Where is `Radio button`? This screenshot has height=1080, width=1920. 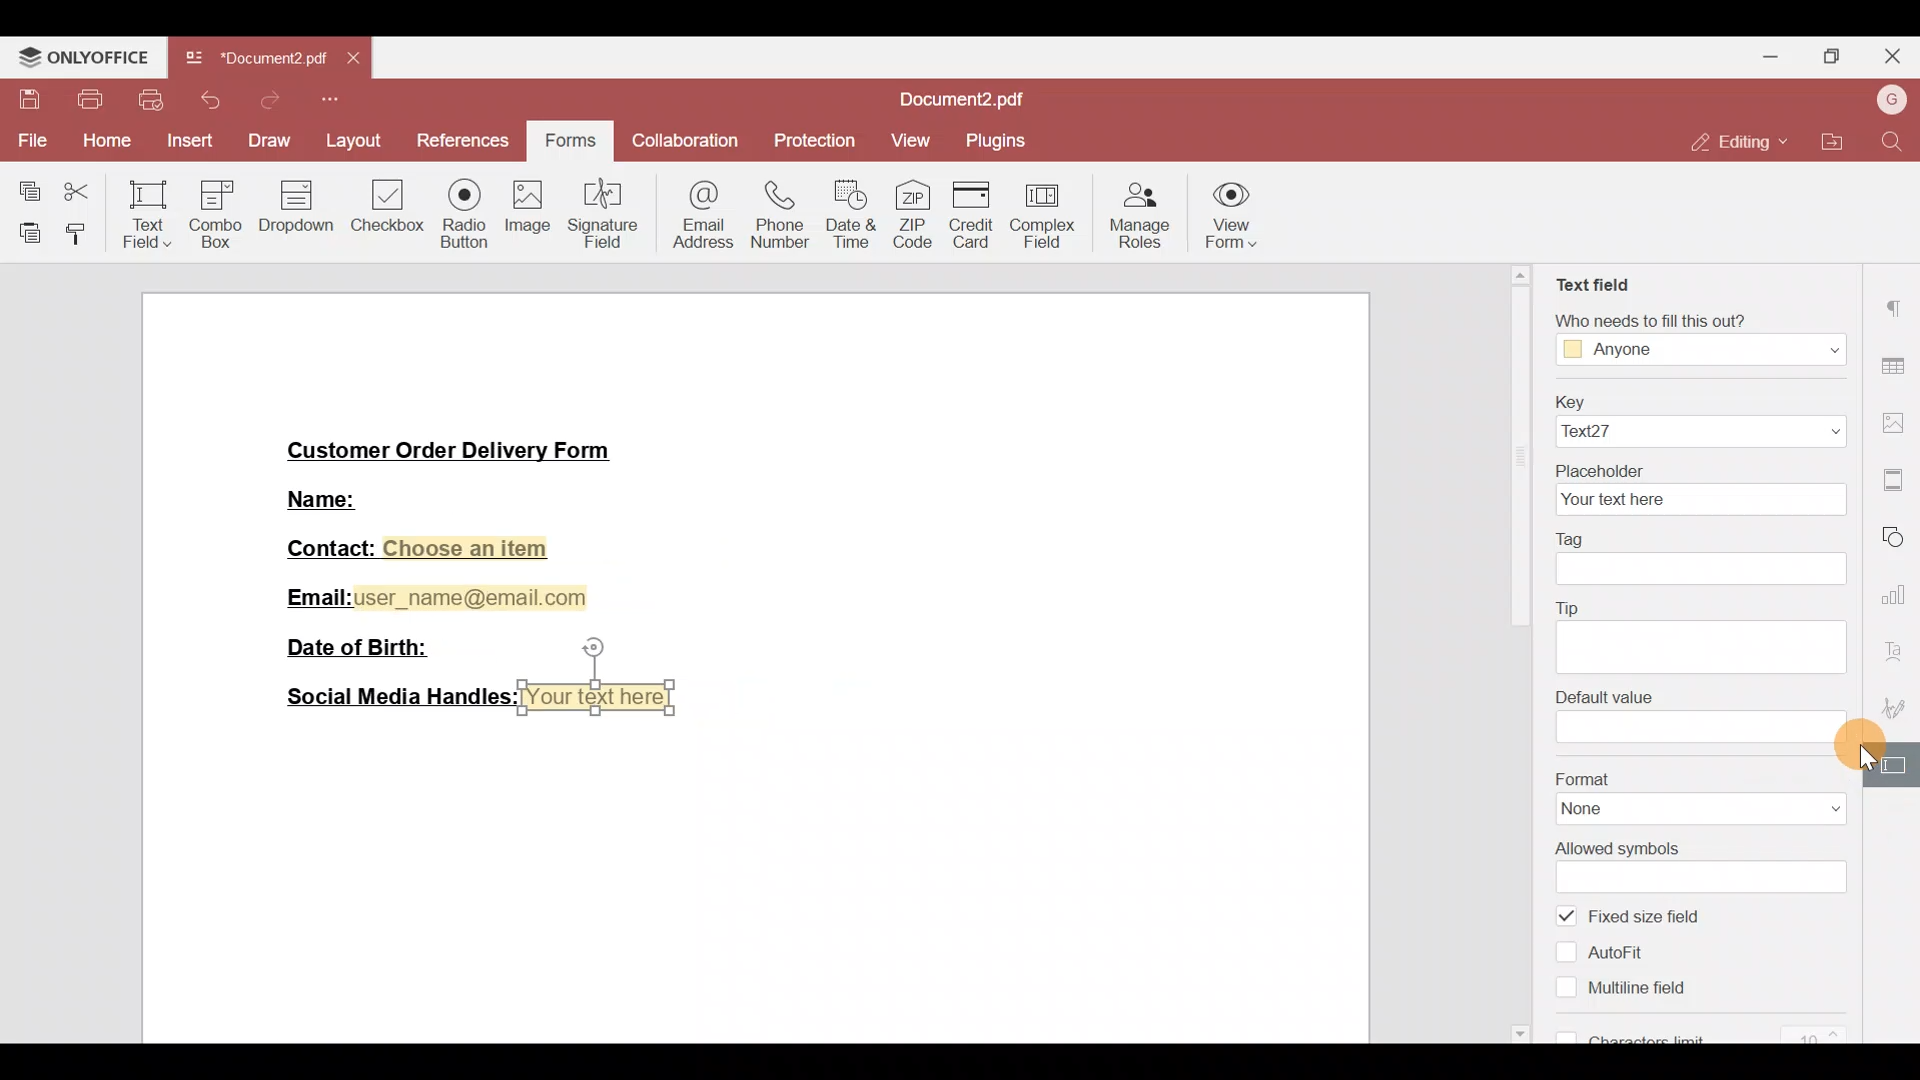
Radio button is located at coordinates (458, 210).